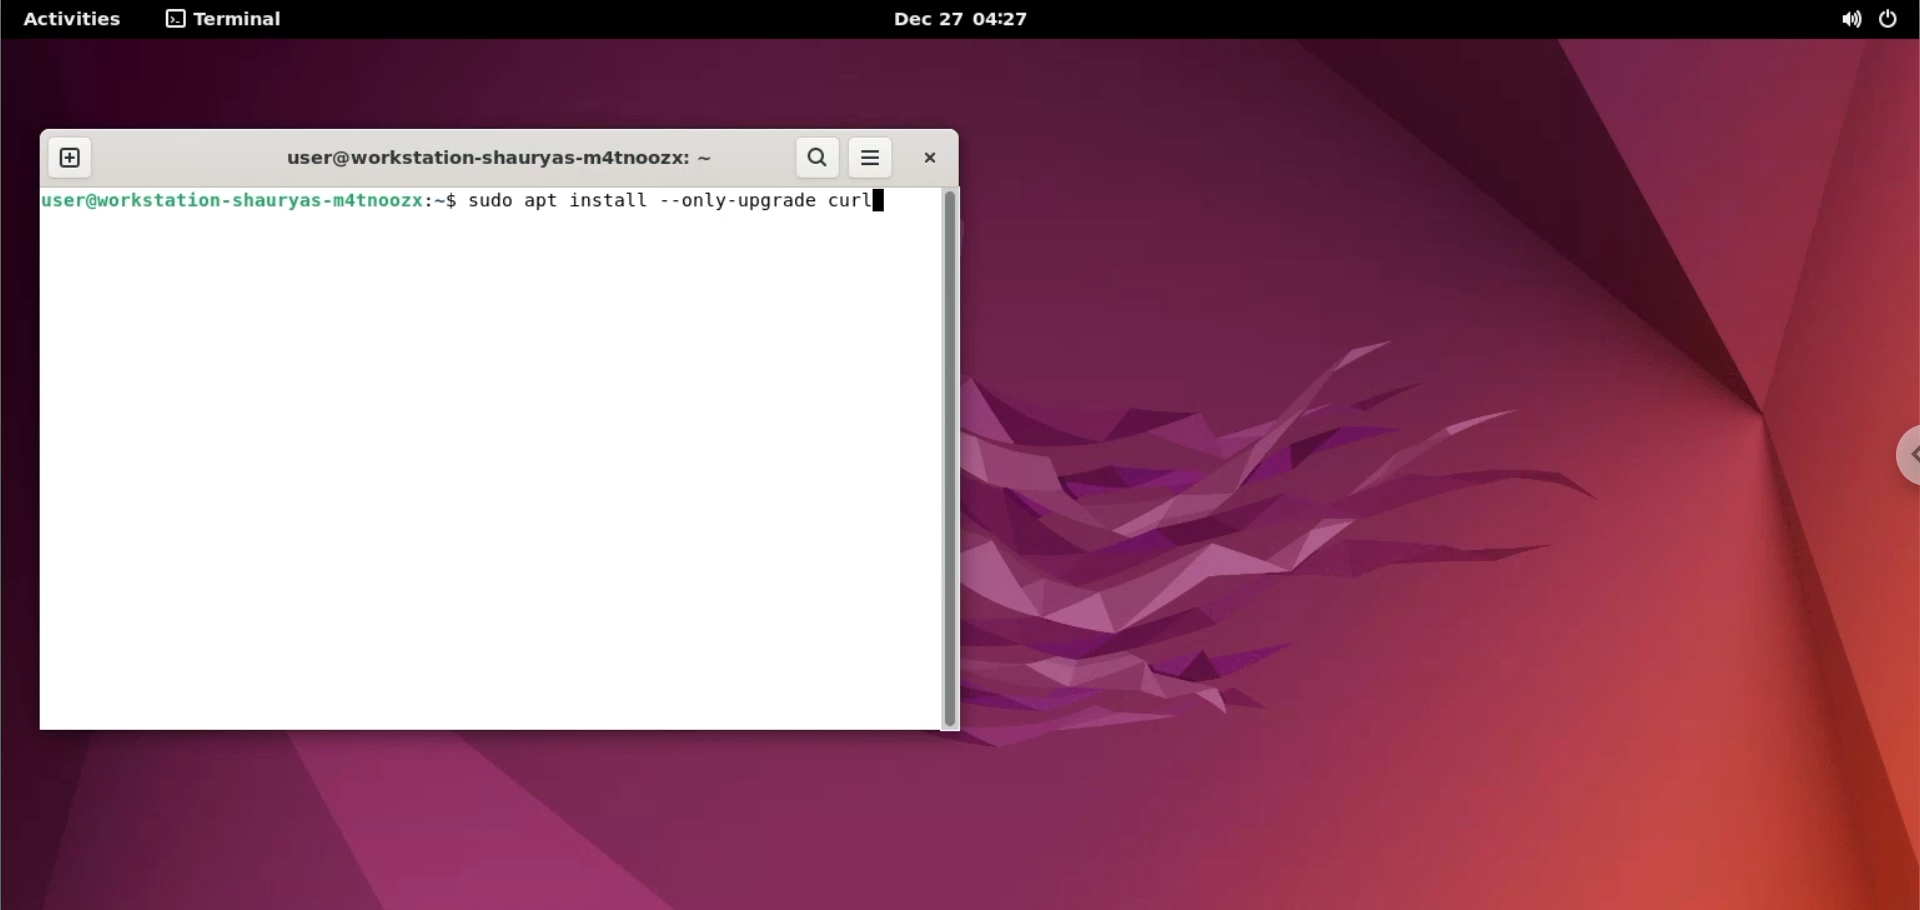 Image resolution: width=1920 pixels, height=910 pixels. What do you see at coordinates (74, 18) in the screenshot?
I see `Activities` at bounding box center [74, 18].